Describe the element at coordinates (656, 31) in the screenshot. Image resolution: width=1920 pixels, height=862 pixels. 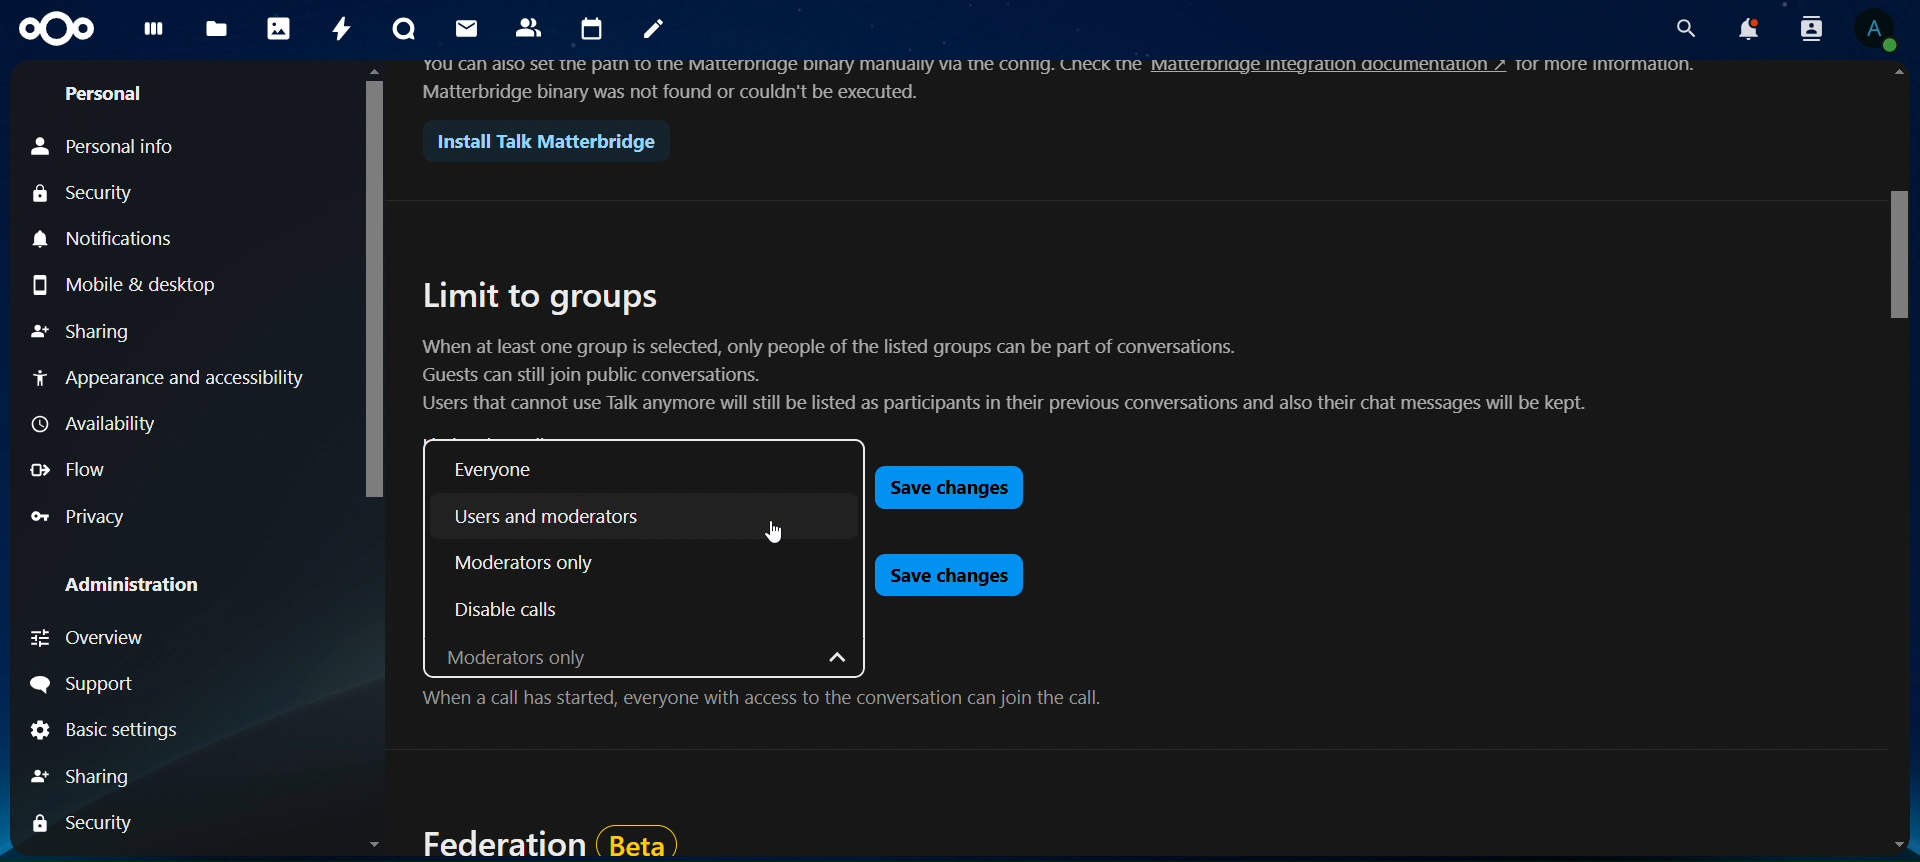
I see `notes` at that location.